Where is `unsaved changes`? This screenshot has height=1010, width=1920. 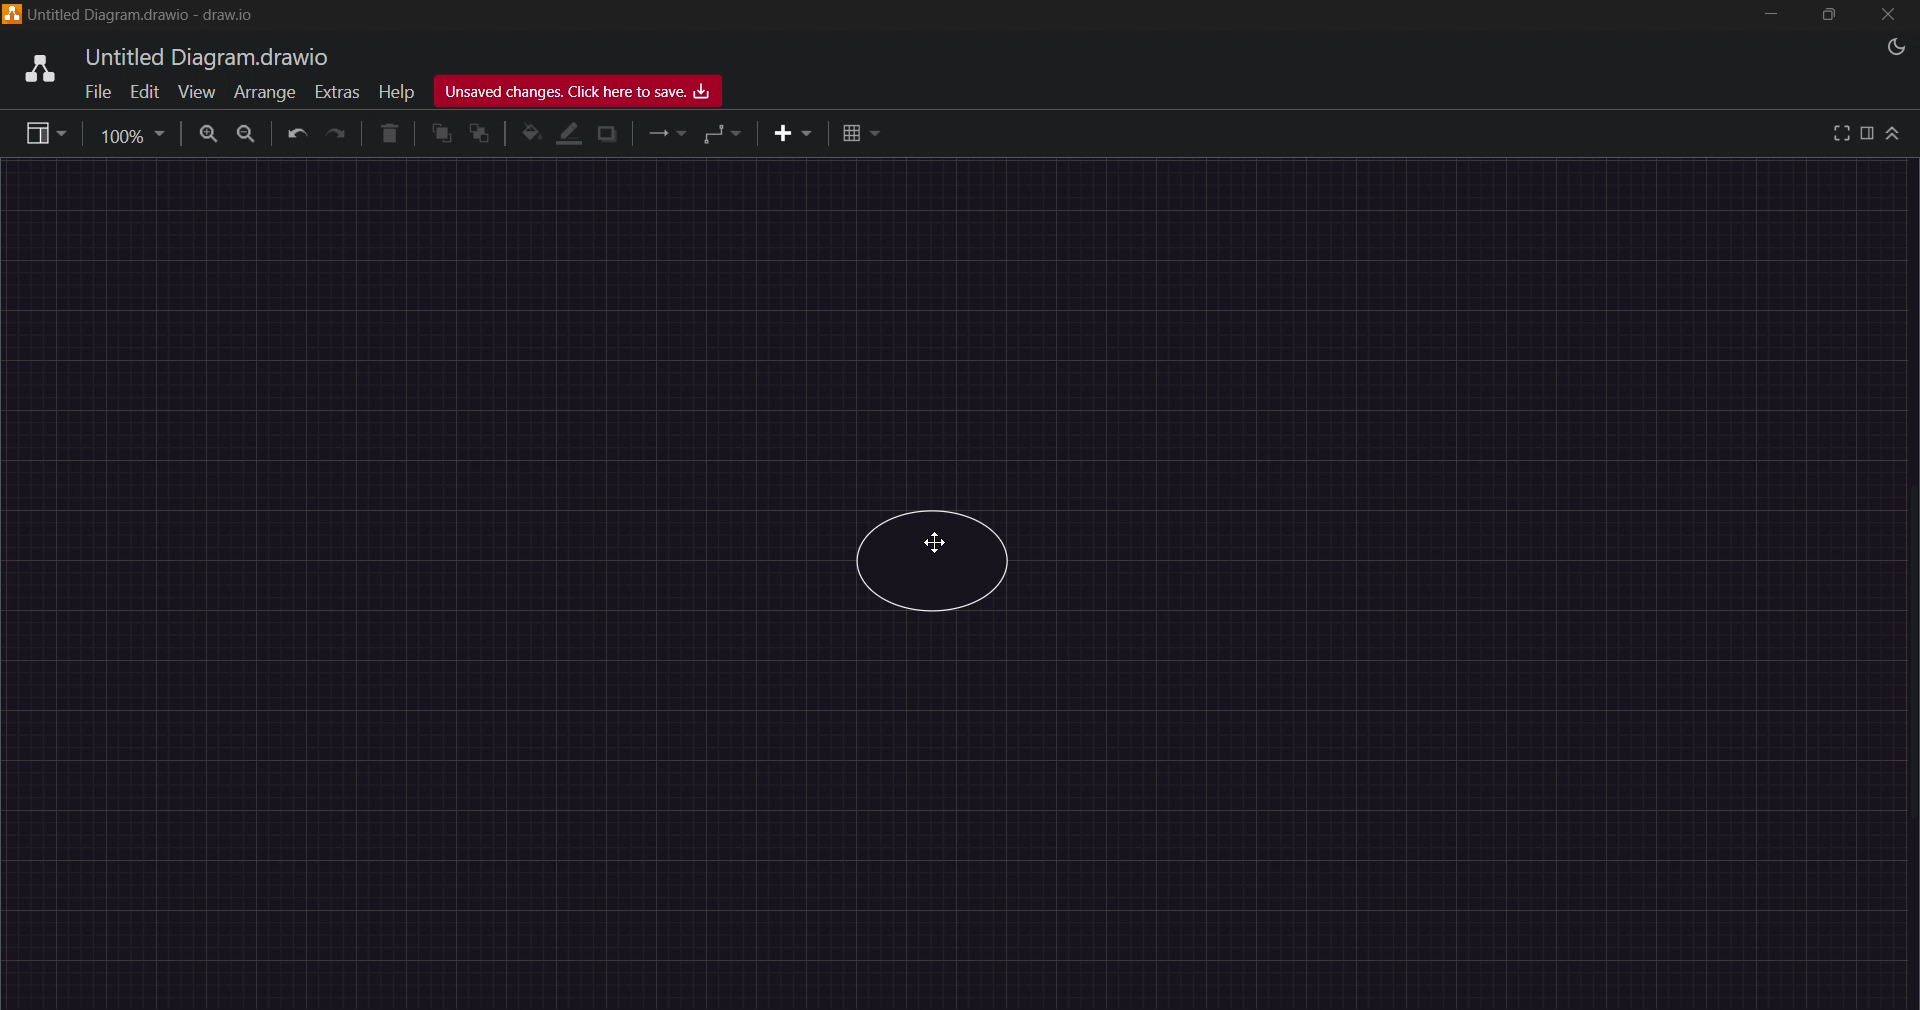 unsaved changes is located at coordinates (578, 90).